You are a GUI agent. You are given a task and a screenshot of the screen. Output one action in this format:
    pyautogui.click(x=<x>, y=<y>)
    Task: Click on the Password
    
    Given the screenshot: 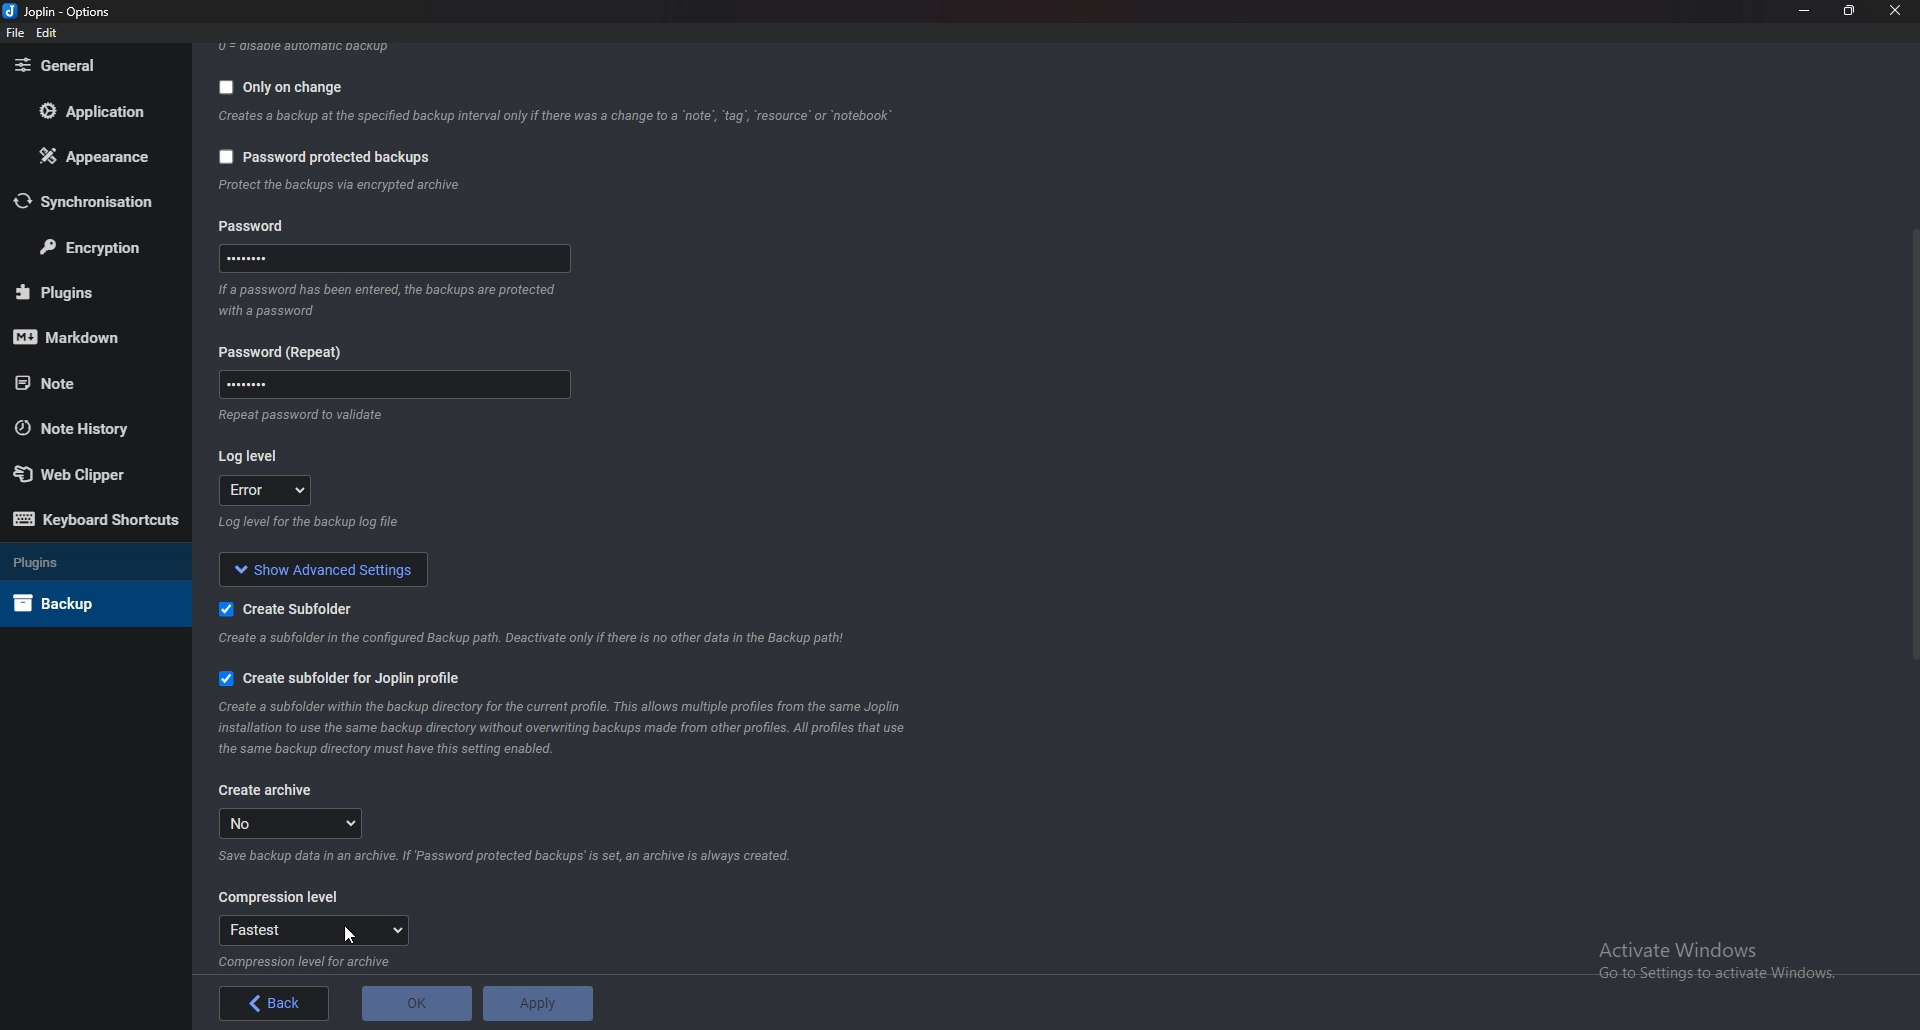 What is the action you would take?
    pyautogui.click(x=284, y=352)
    